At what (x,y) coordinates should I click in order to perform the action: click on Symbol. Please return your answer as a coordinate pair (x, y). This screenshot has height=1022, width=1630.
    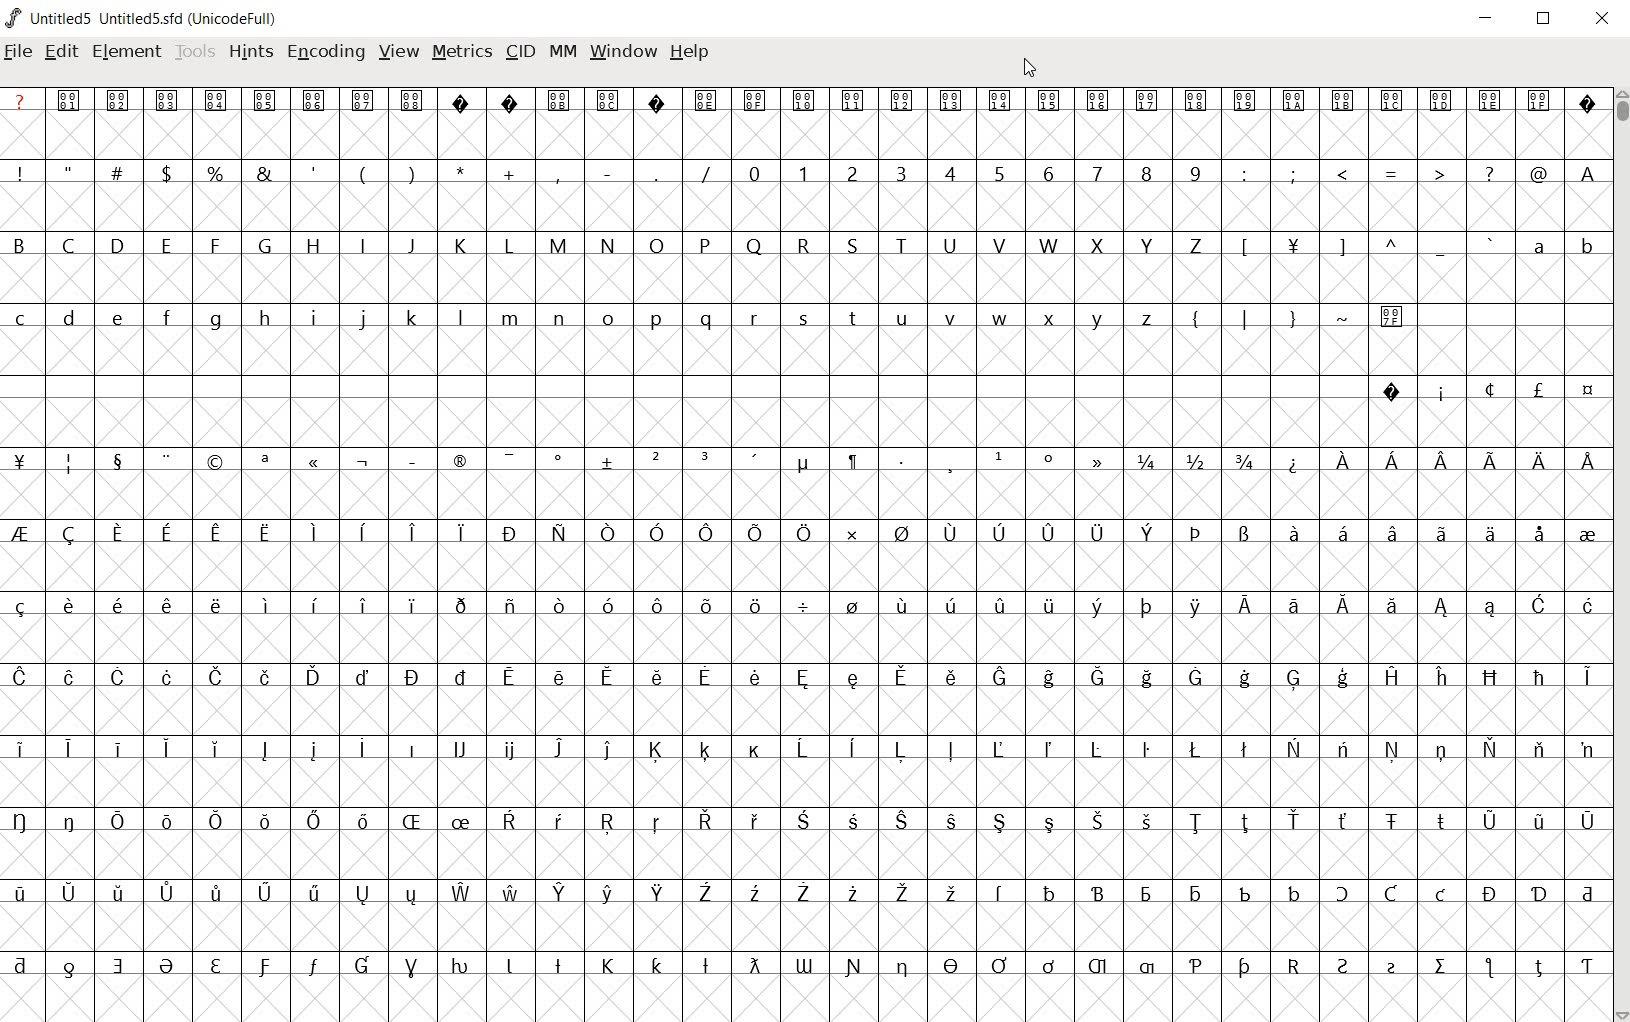
    Looking at the image, I should click on (851, 823).